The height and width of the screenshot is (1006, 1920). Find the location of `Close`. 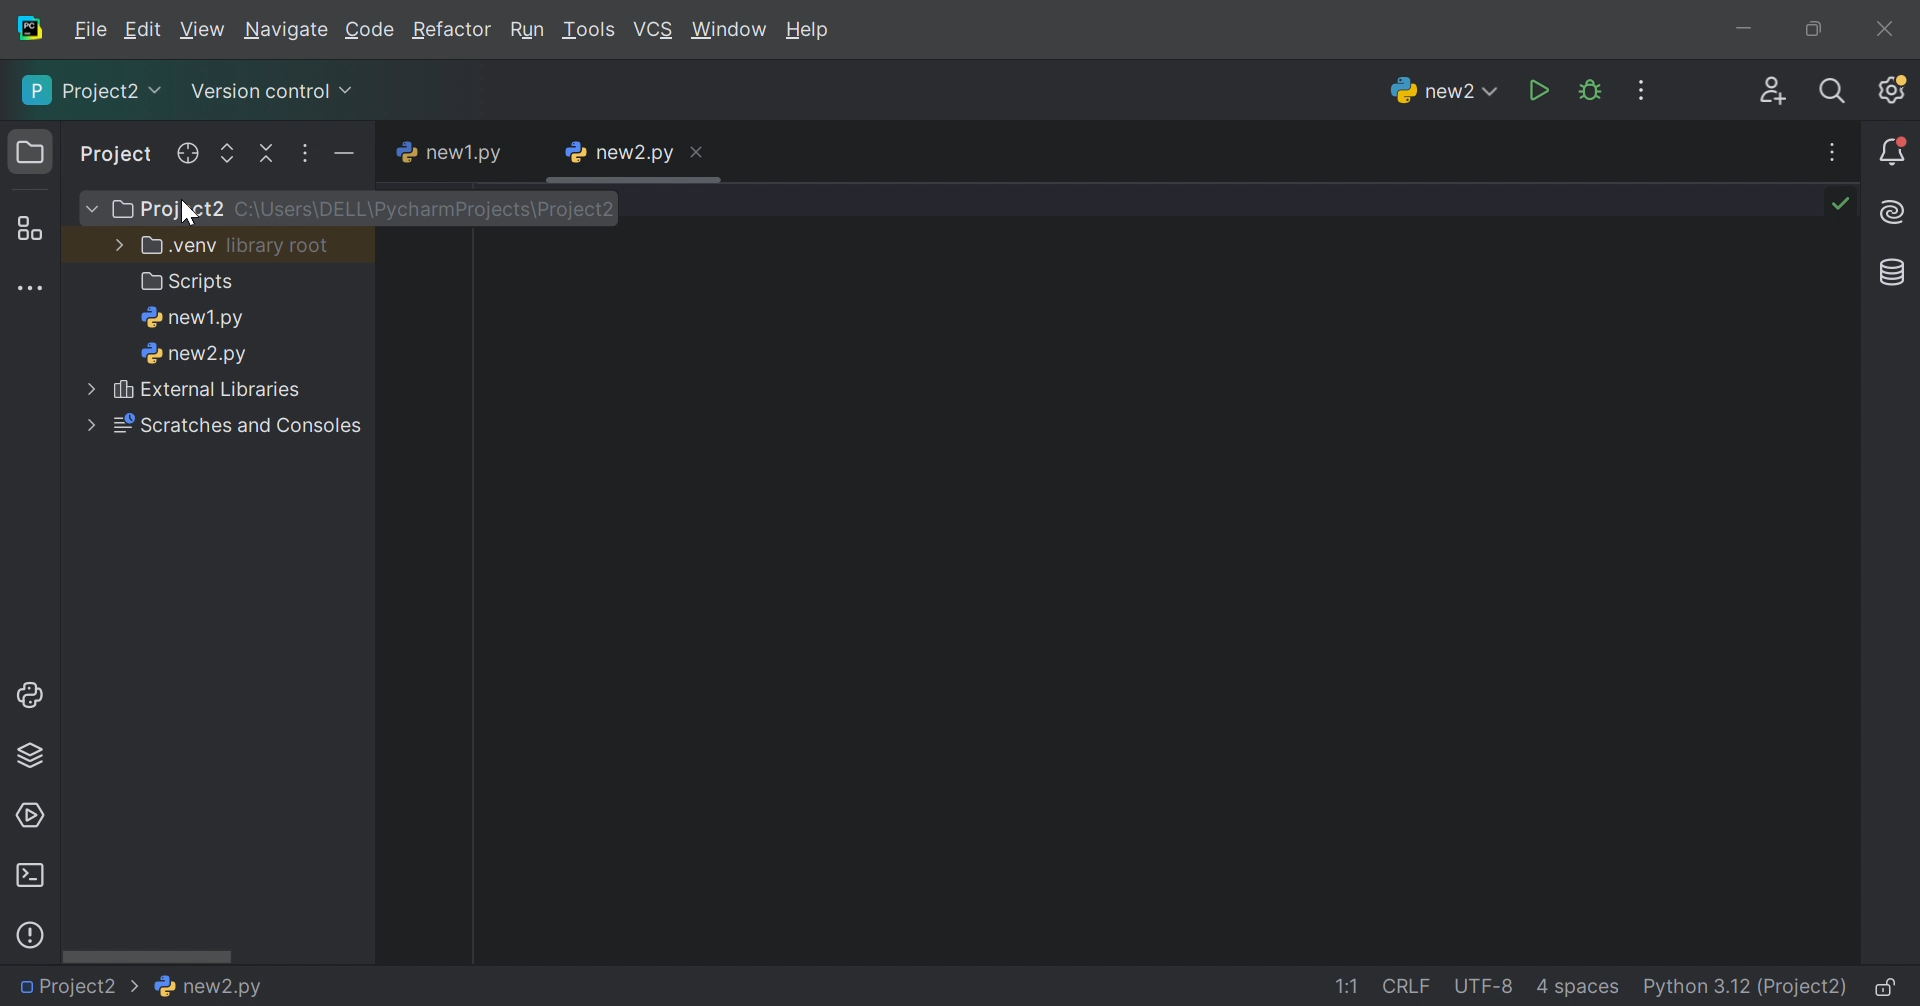

Close is located at coordinates (699, 154).